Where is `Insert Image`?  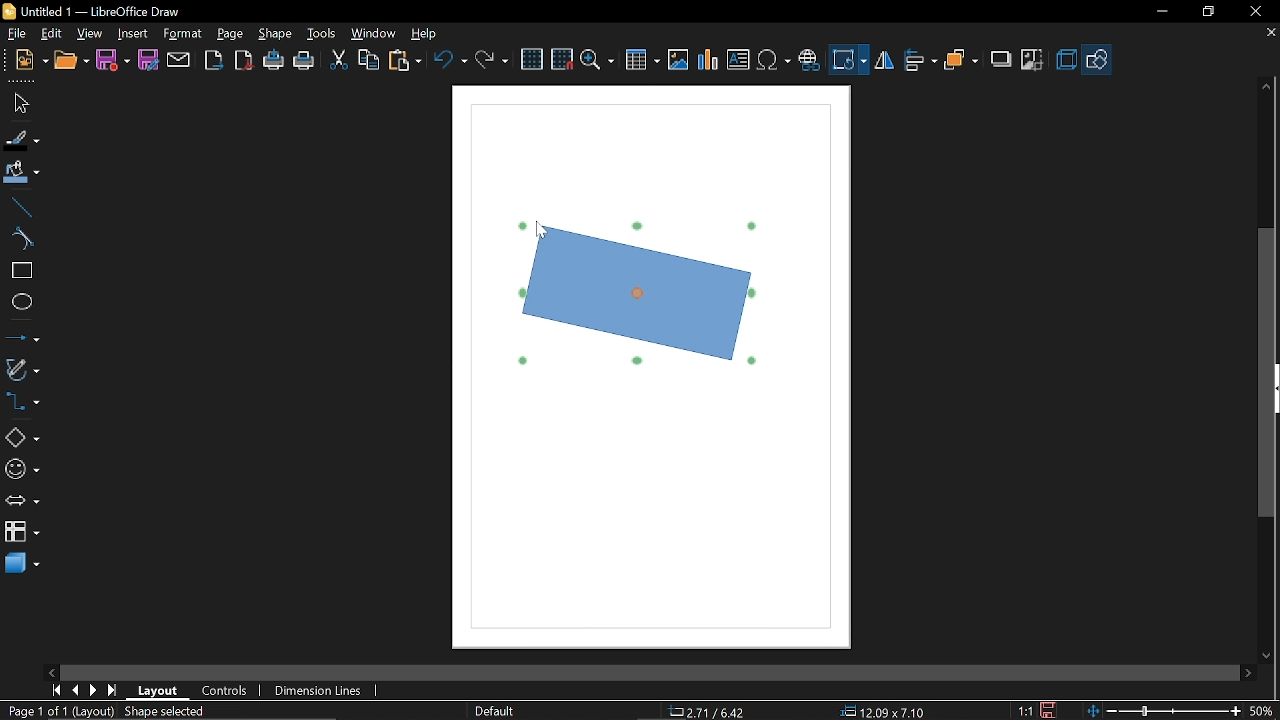
Insert Image is located at coordinates (676, 61).